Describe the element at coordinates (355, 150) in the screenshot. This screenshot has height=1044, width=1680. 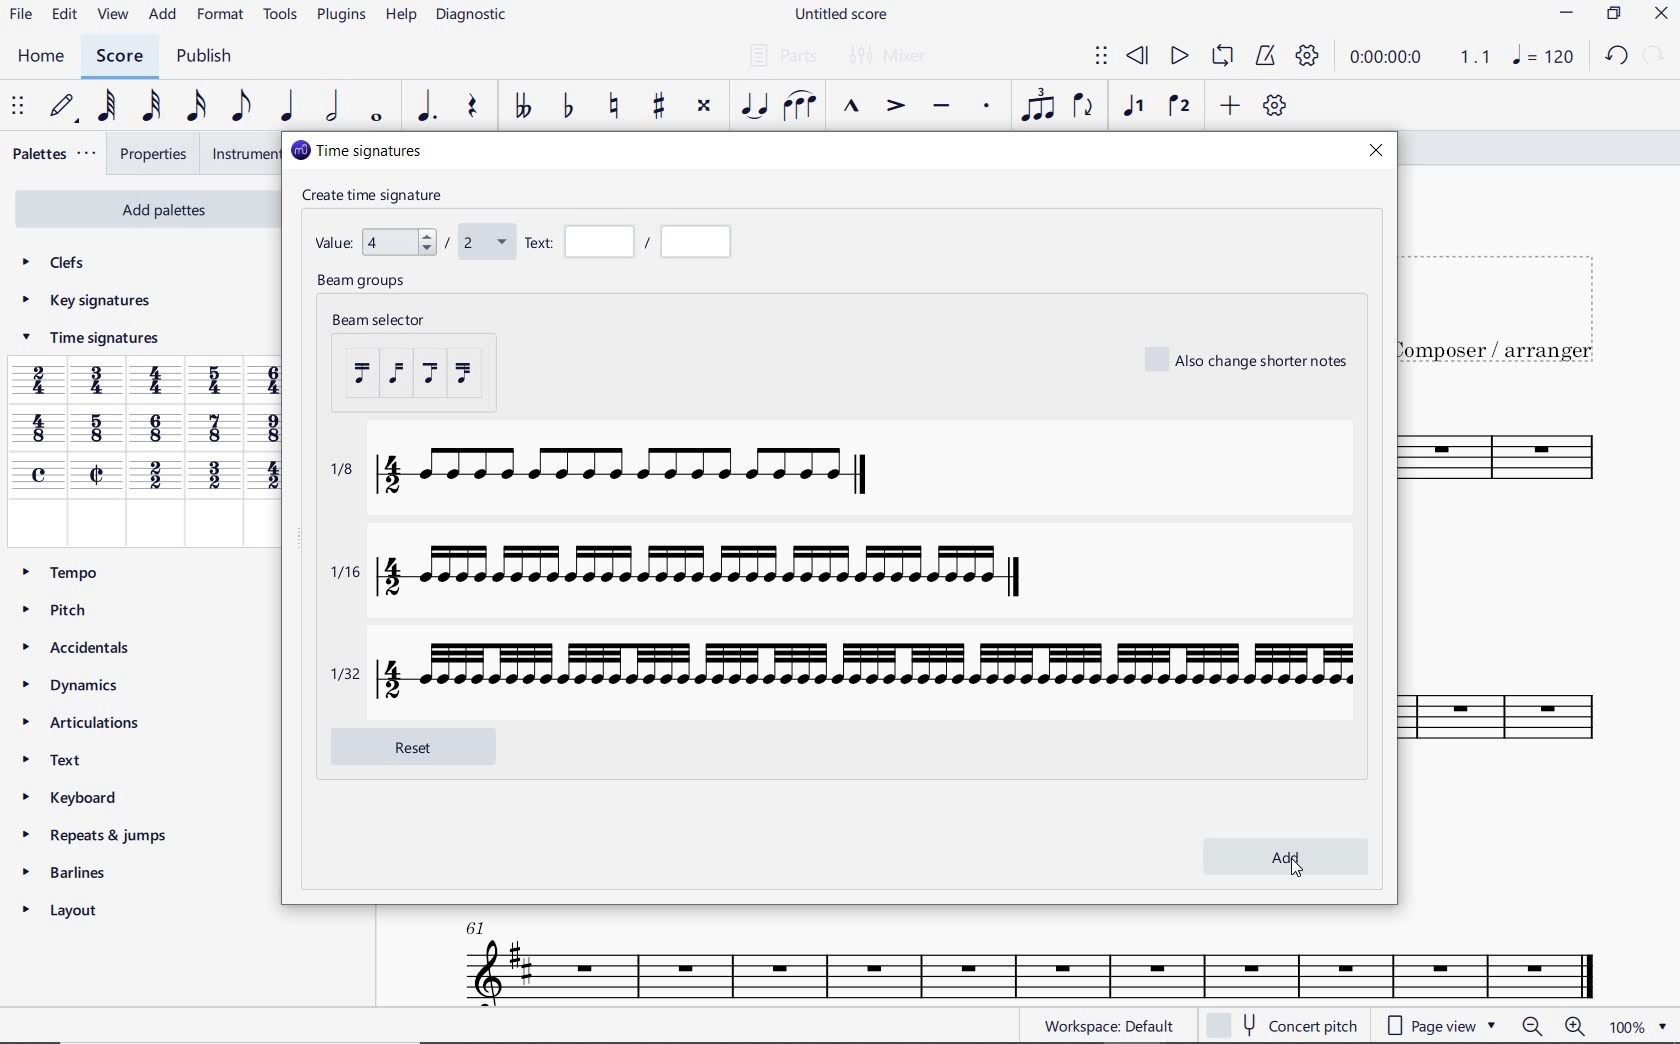
I see `time signatures` at that location.